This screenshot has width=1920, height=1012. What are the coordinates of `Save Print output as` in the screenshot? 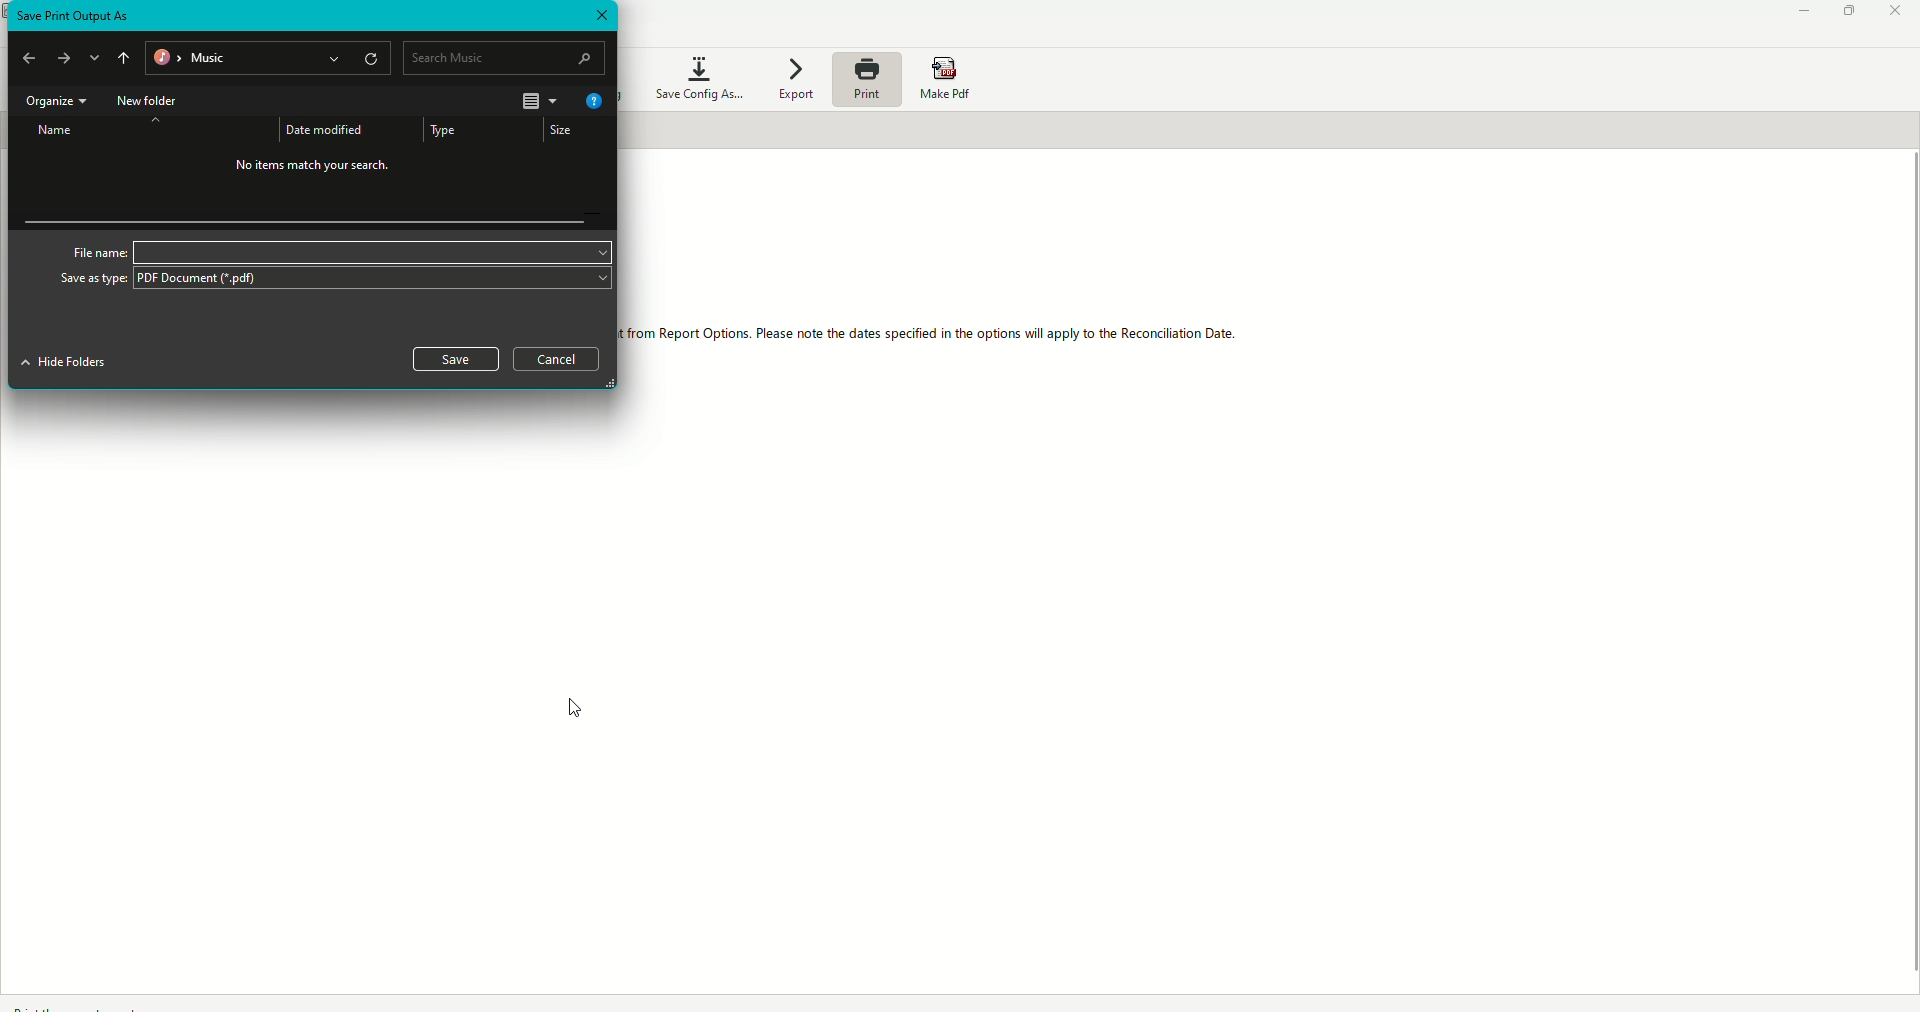 It's located at (75, 15).